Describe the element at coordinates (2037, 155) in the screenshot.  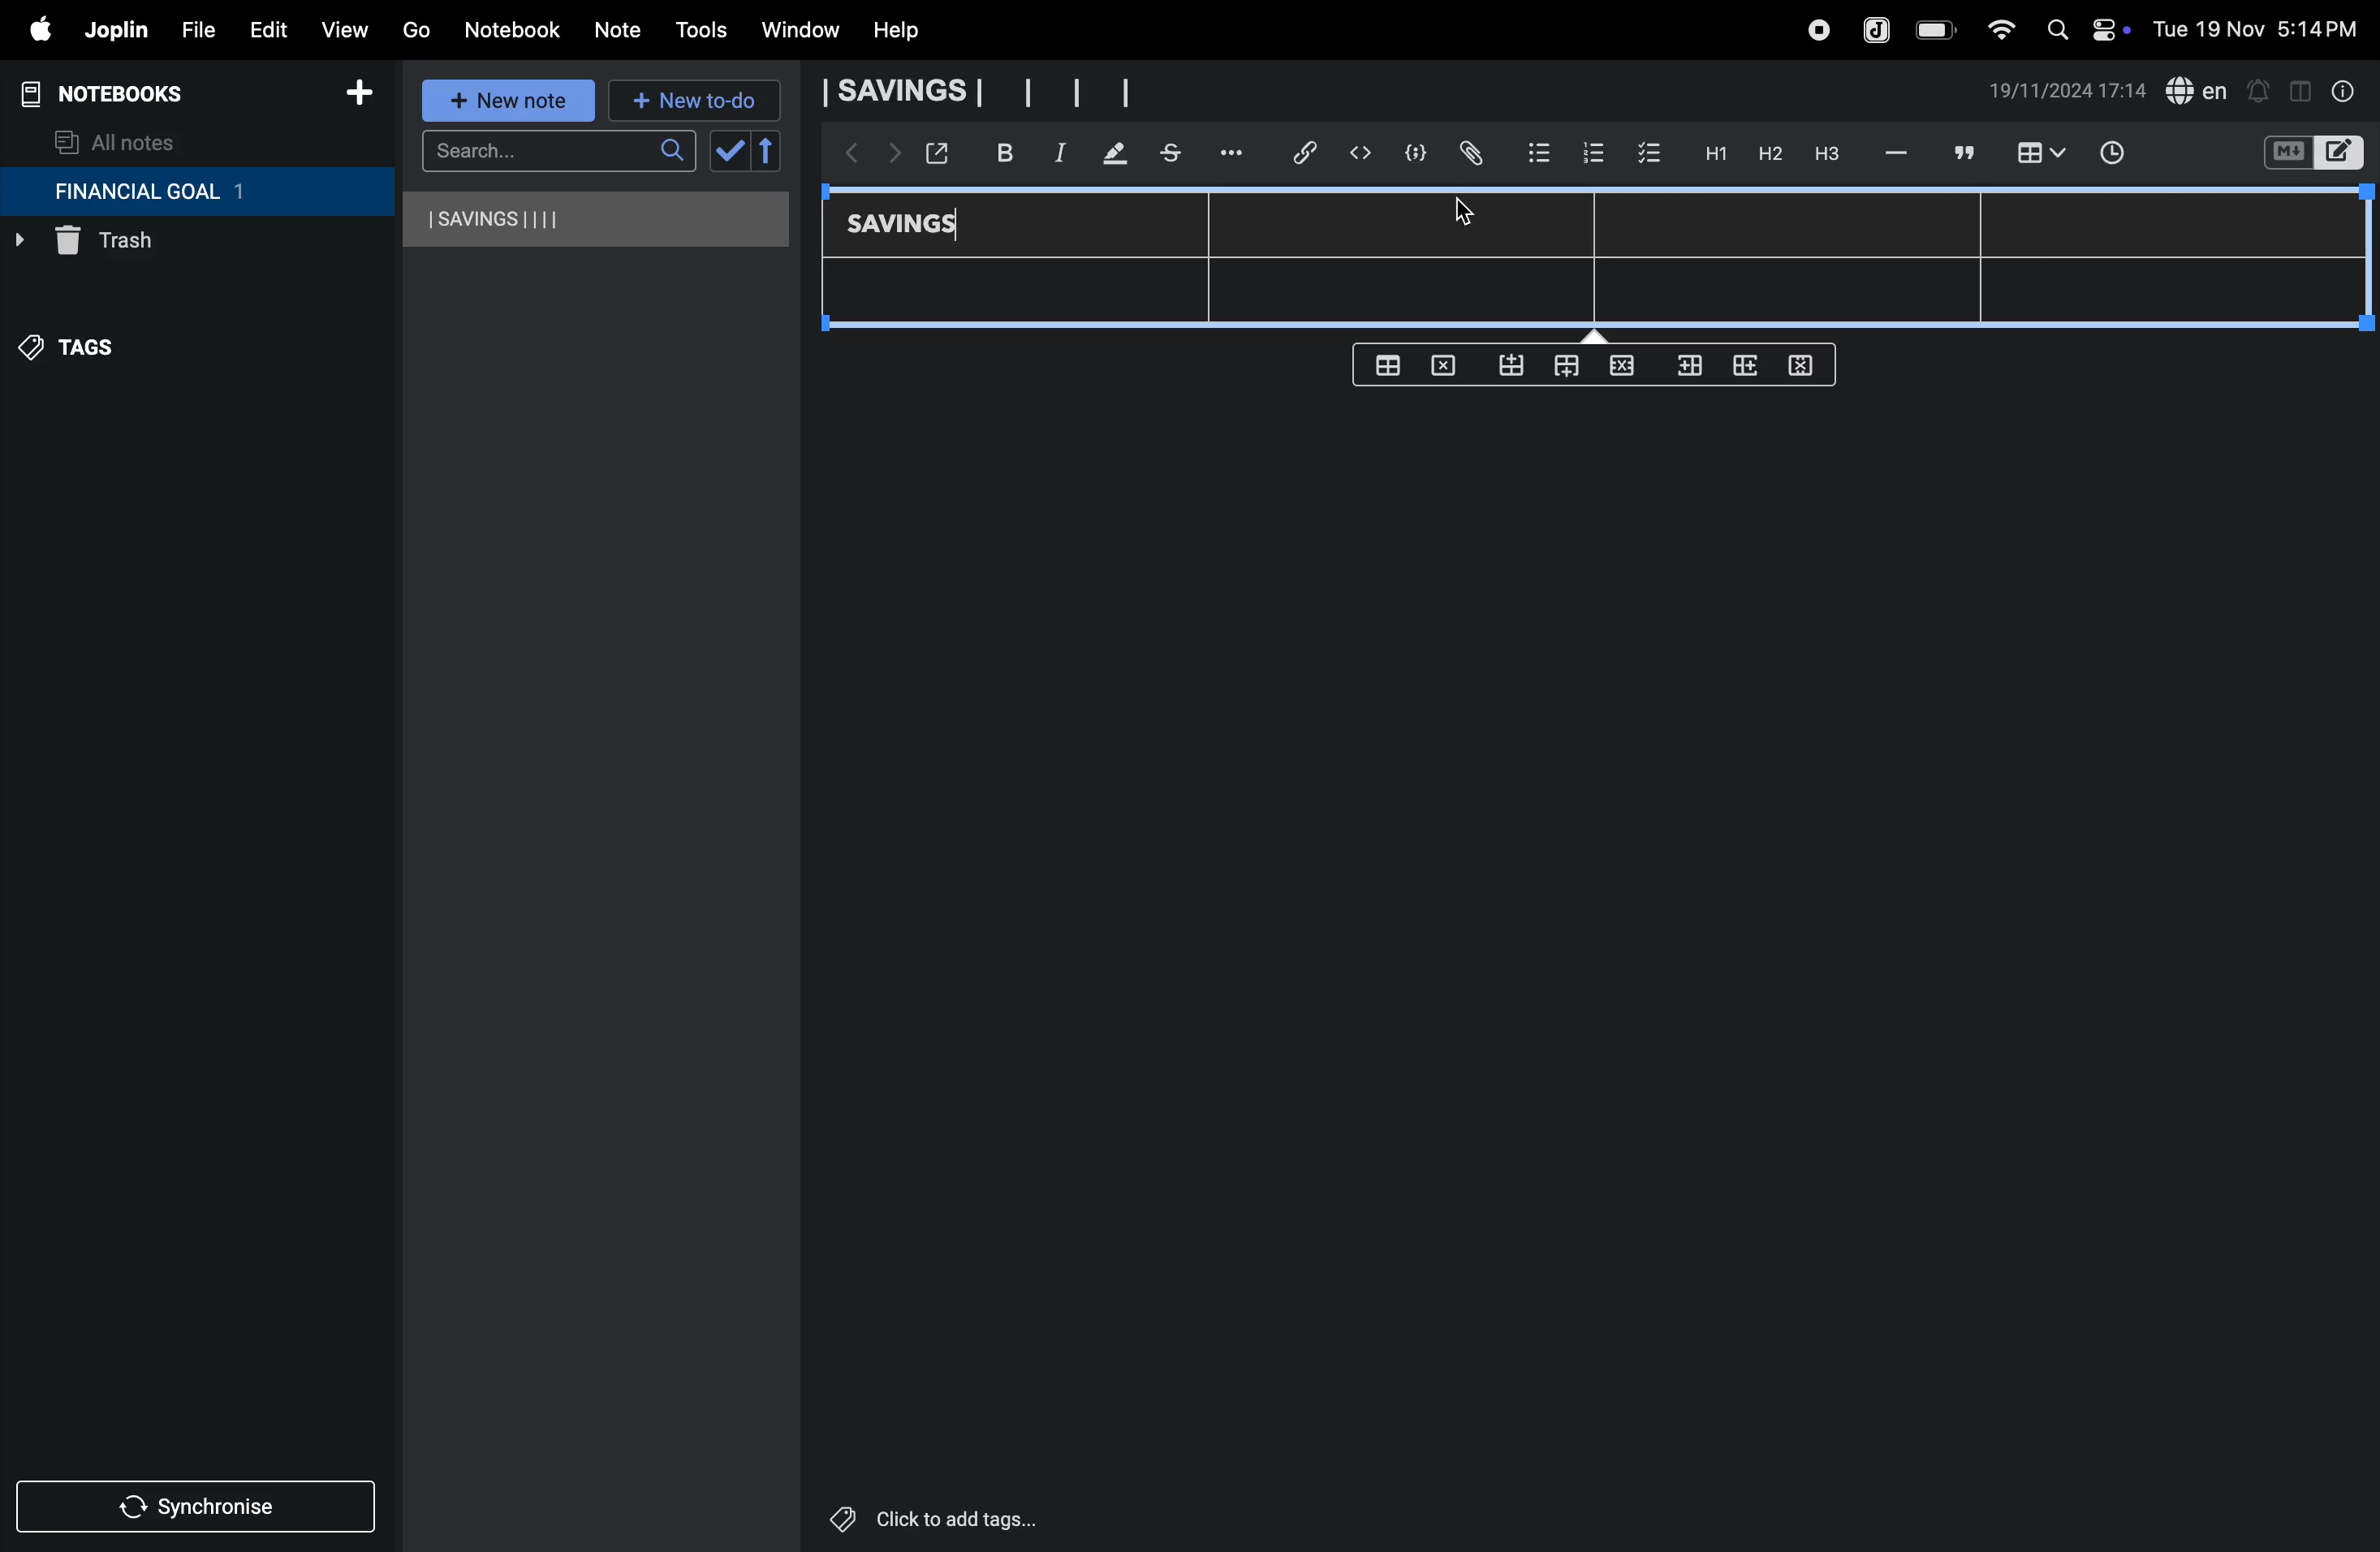
I see `insert table` at that location.